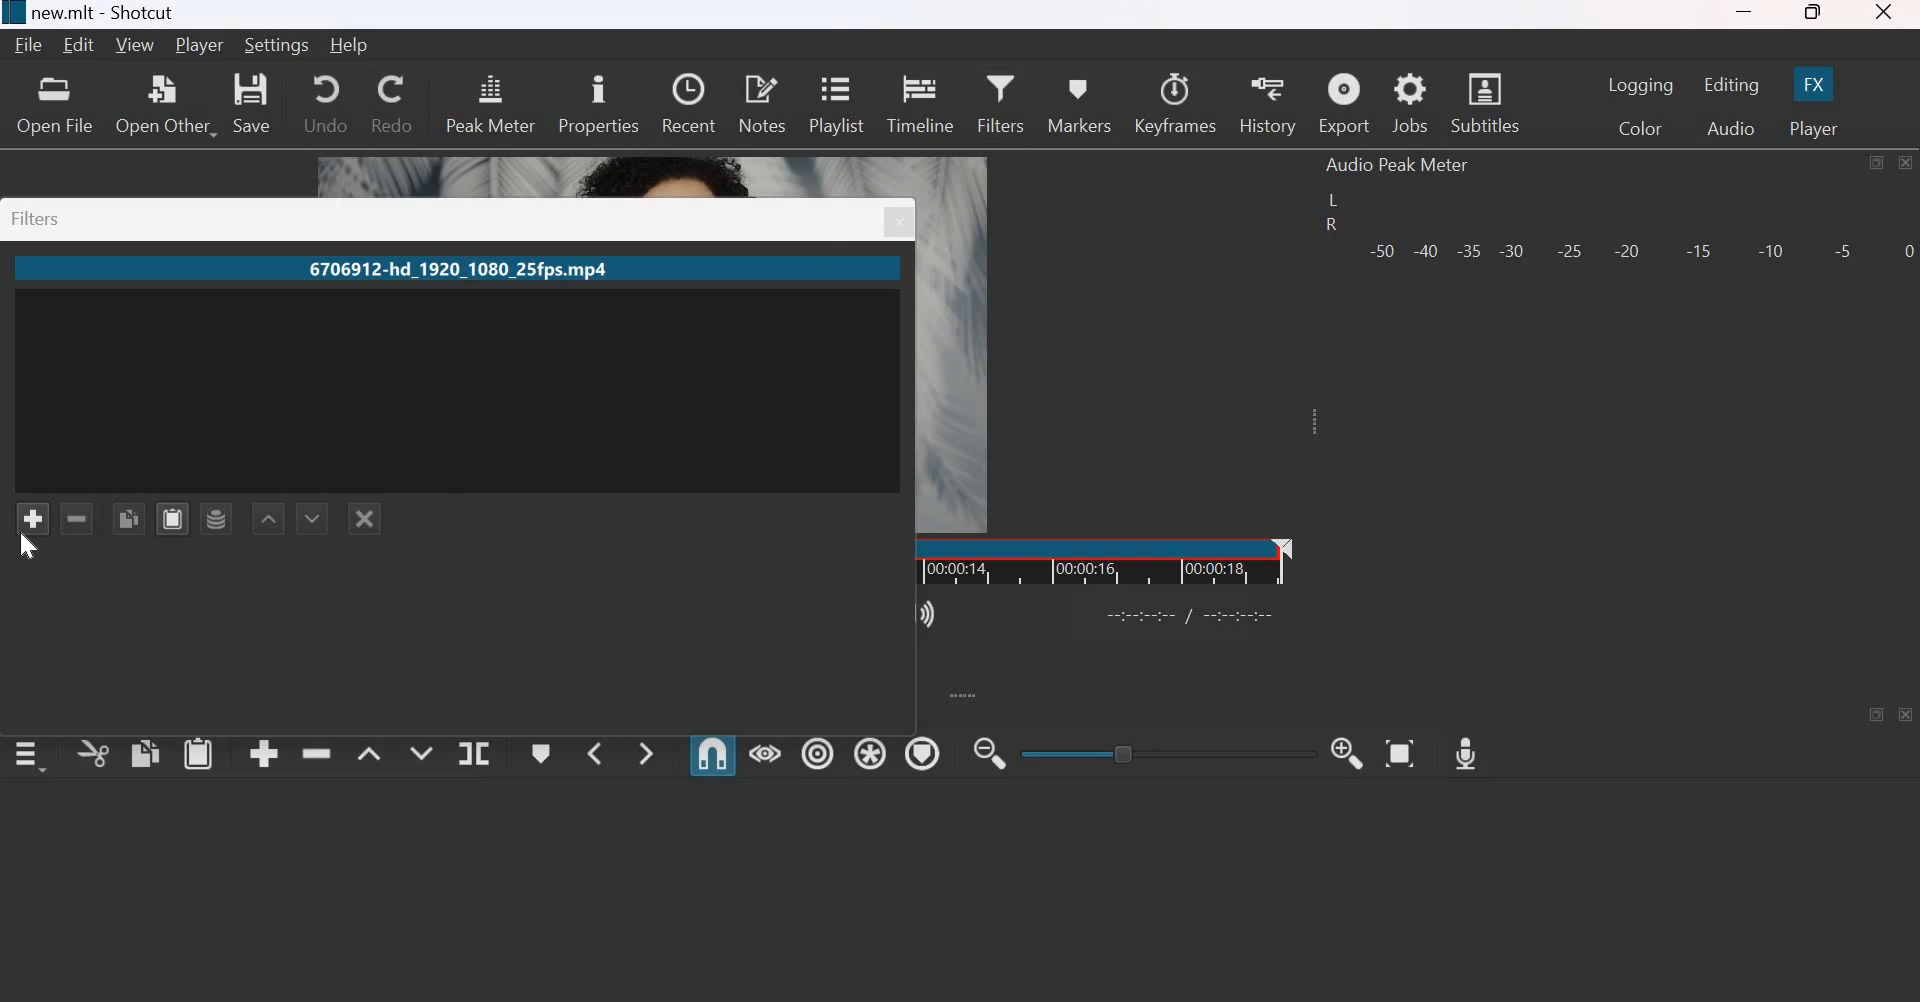  Describe the element at coordinates (1310, 421) in the screenshot. I see `Expand` at that location.